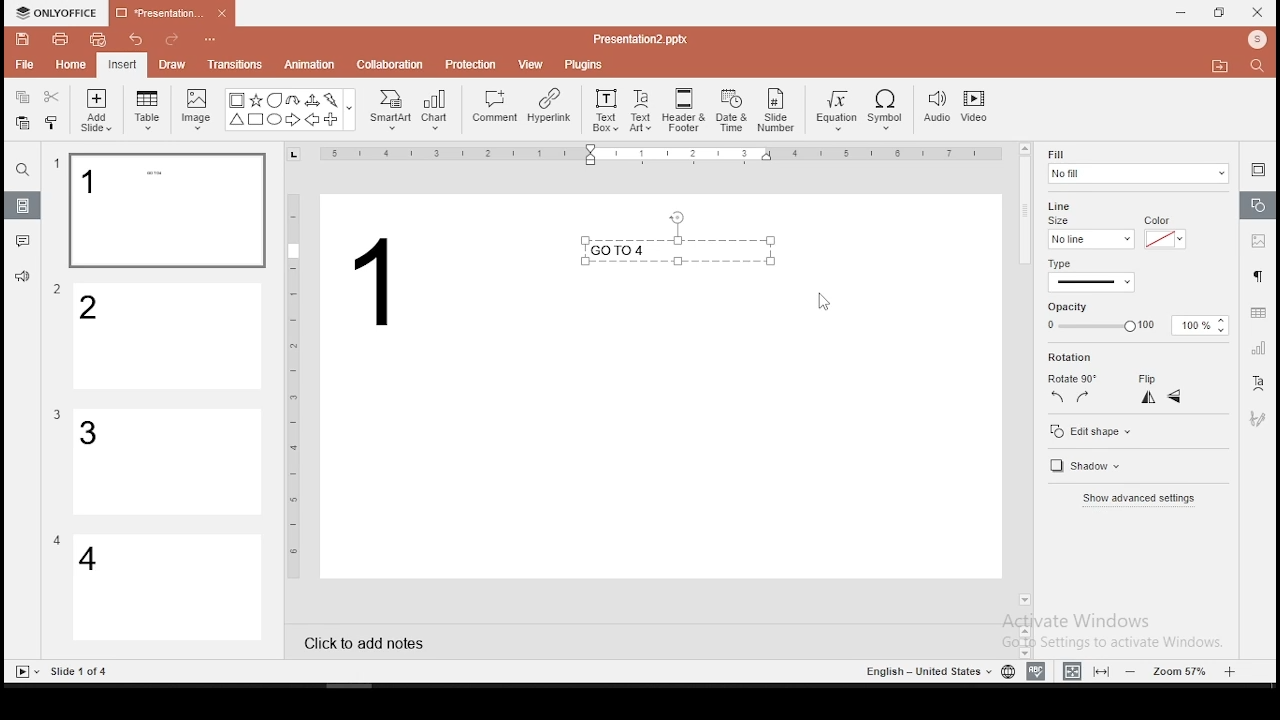 This screenshot has width=1280, height=720. I want to click on Star, so click(255, 100).